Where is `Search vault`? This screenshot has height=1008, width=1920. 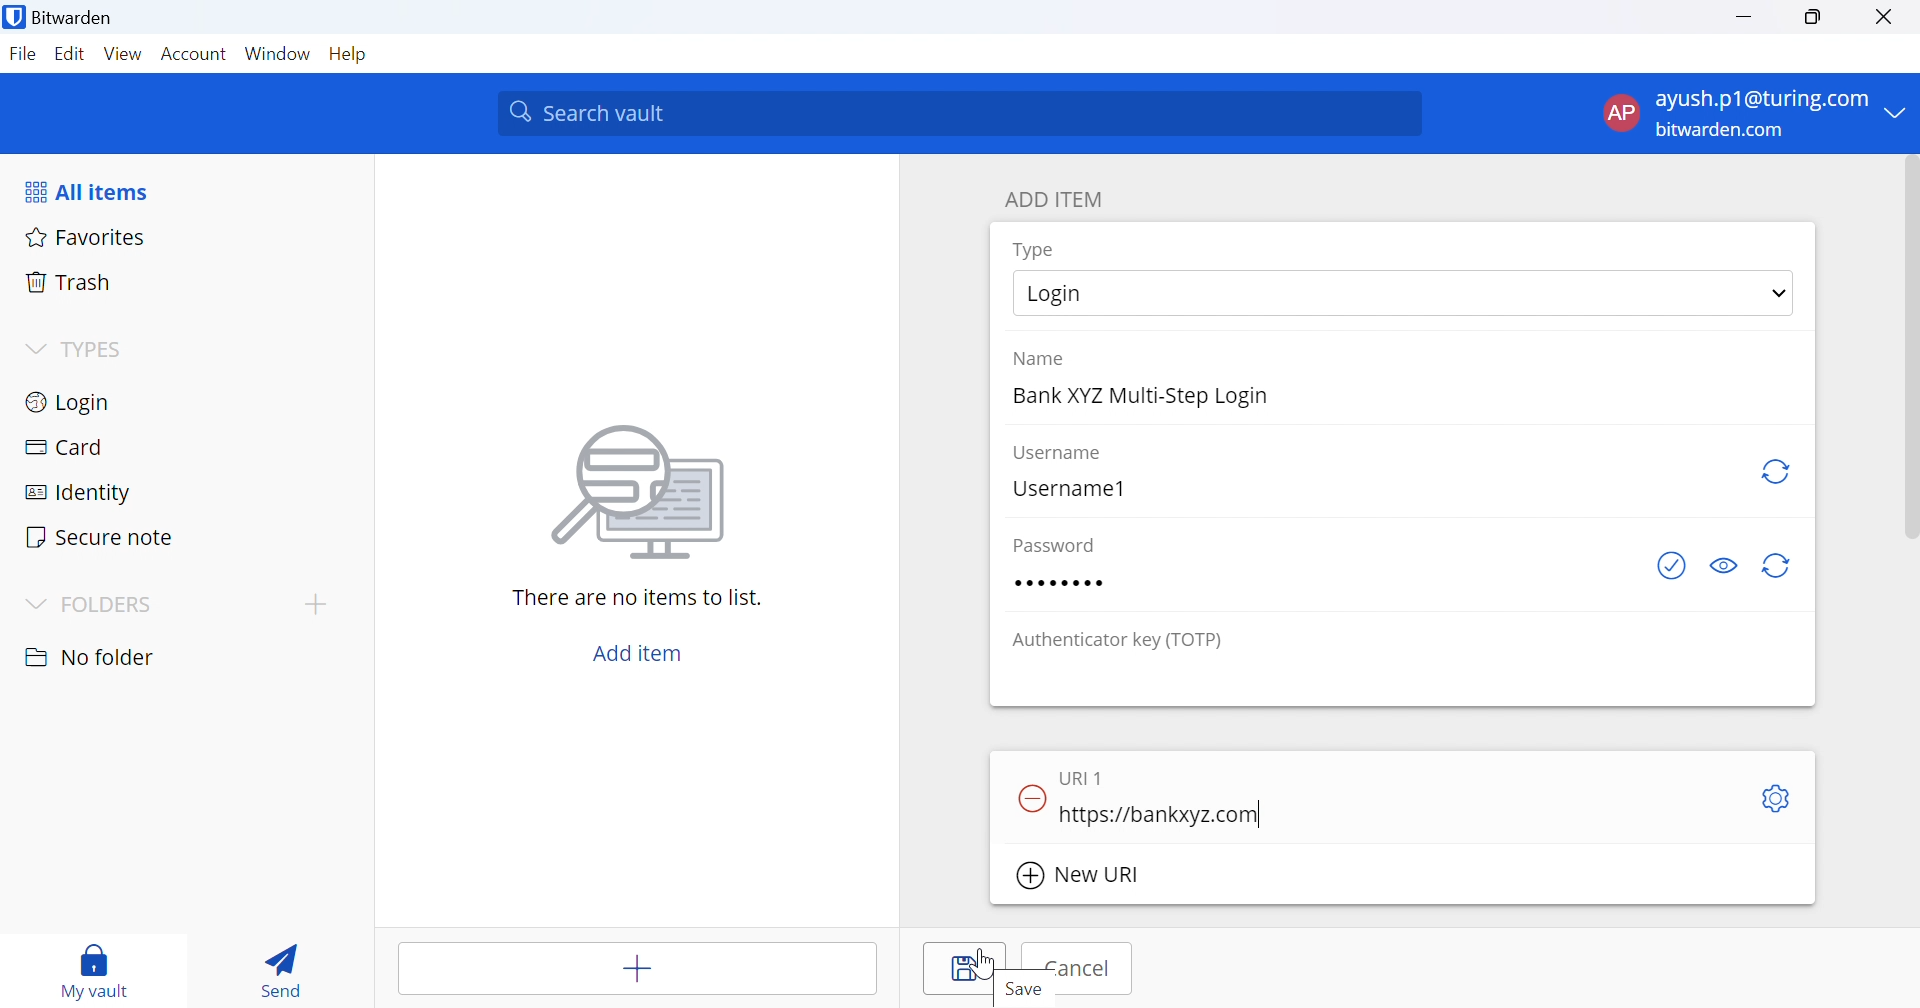 Search vault is located at coordinates (962, 113).